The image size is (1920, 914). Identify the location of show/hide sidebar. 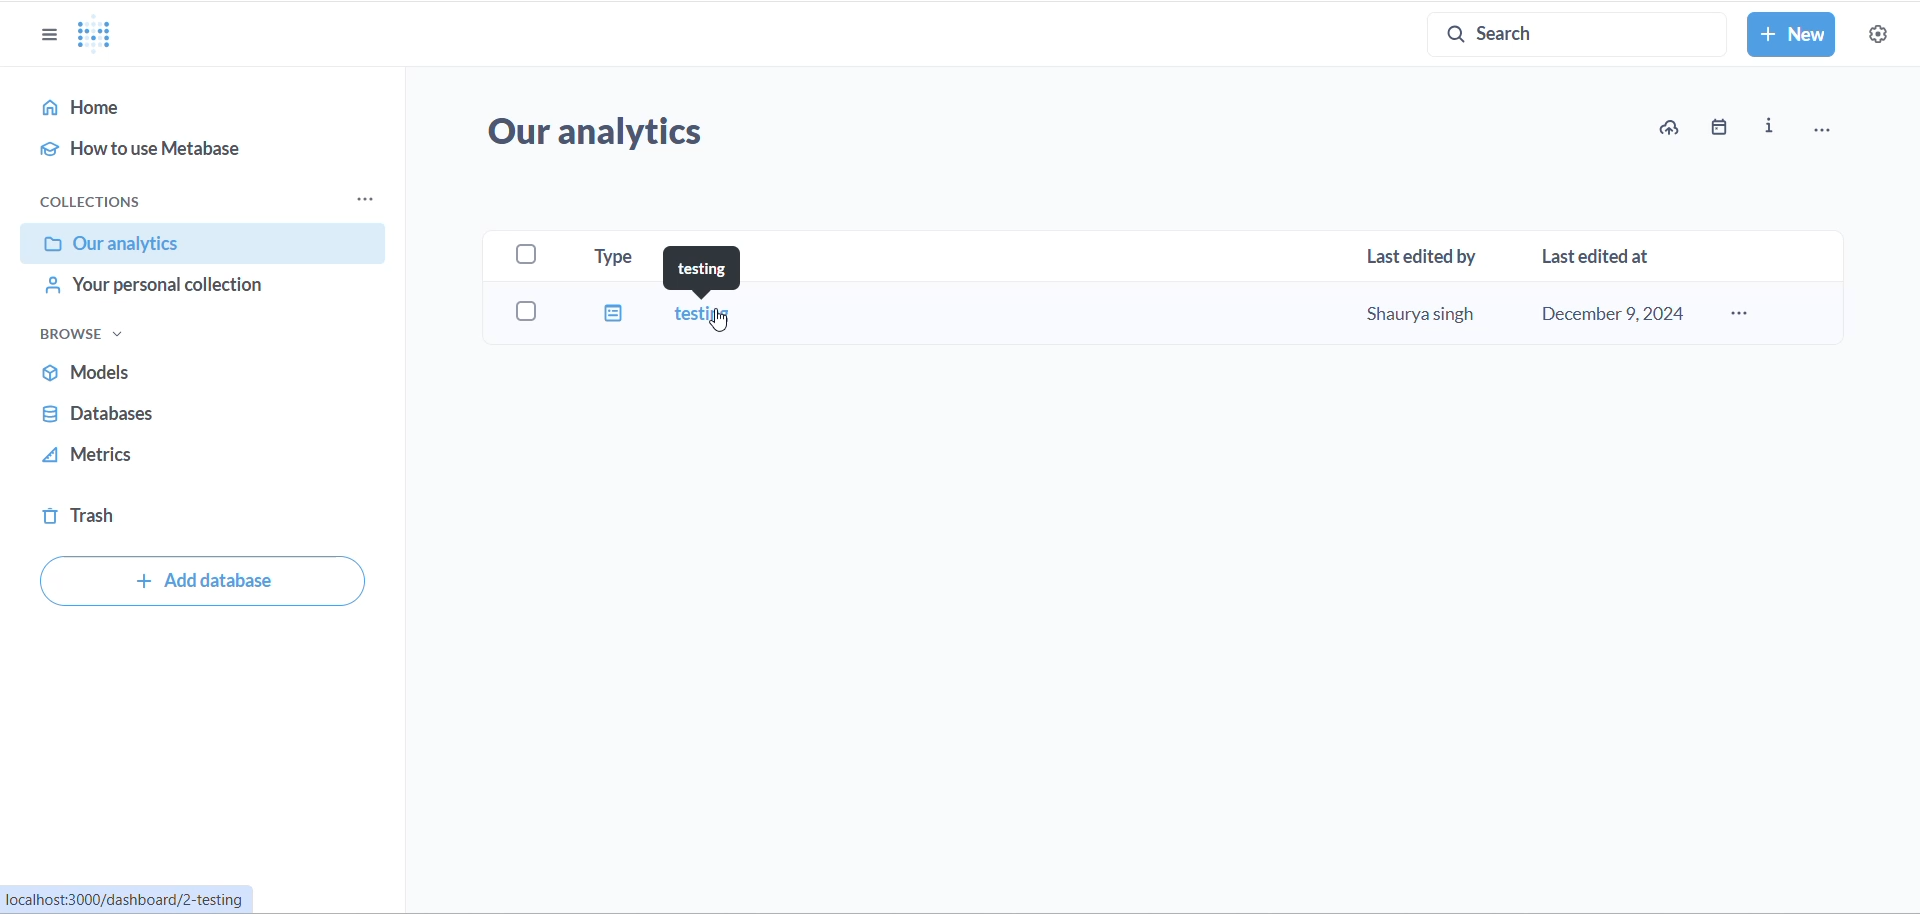
(35, 28).